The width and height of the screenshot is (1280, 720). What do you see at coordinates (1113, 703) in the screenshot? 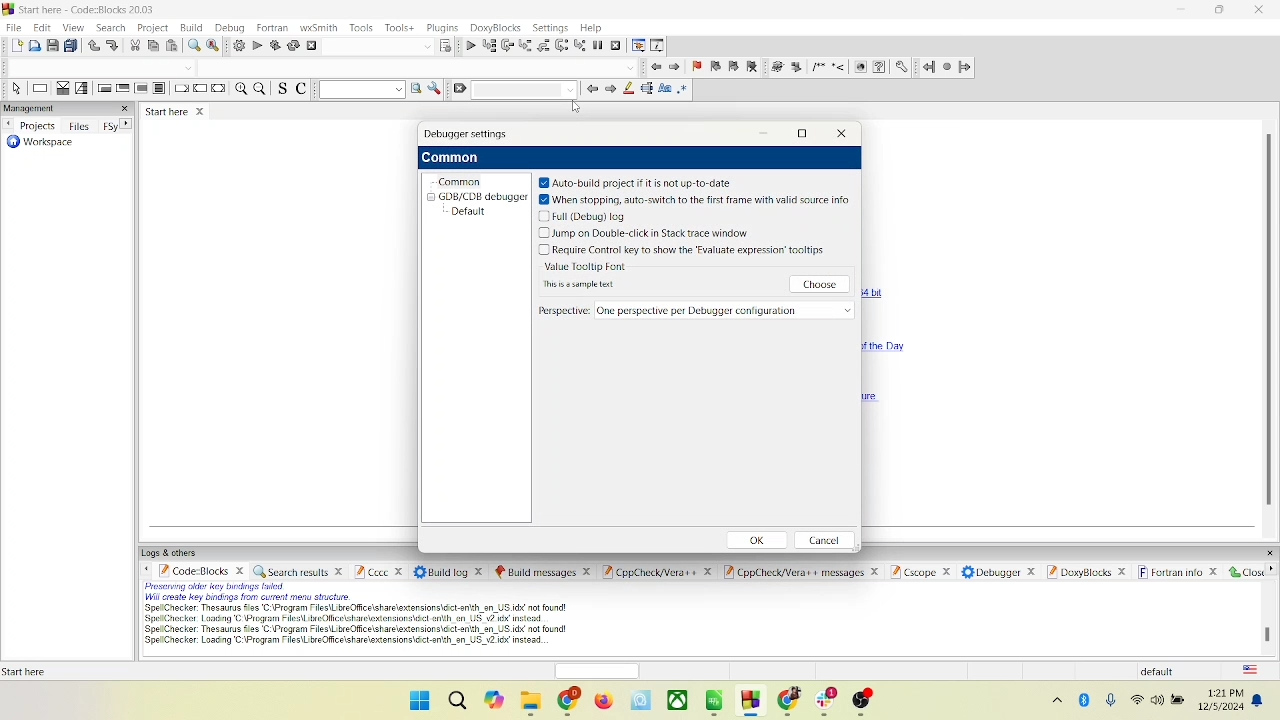
I see `microphone` at bounding box center [1113, 703].